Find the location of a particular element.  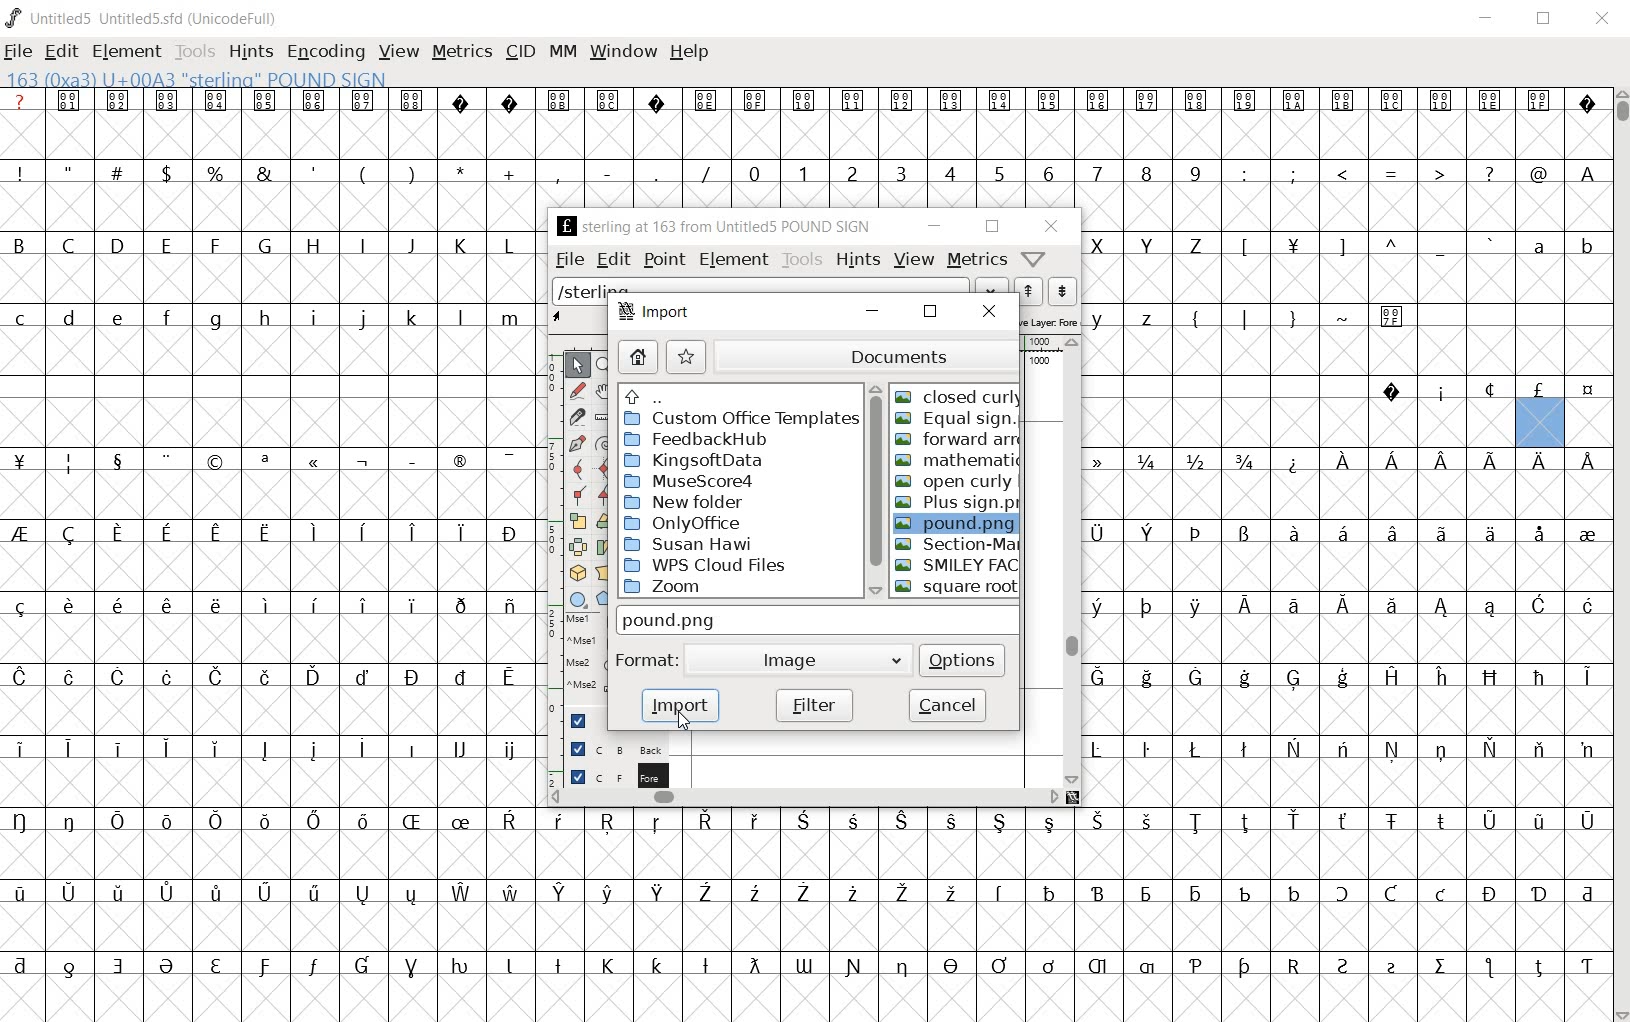

Symbol is located at coordinates (1538, 533).